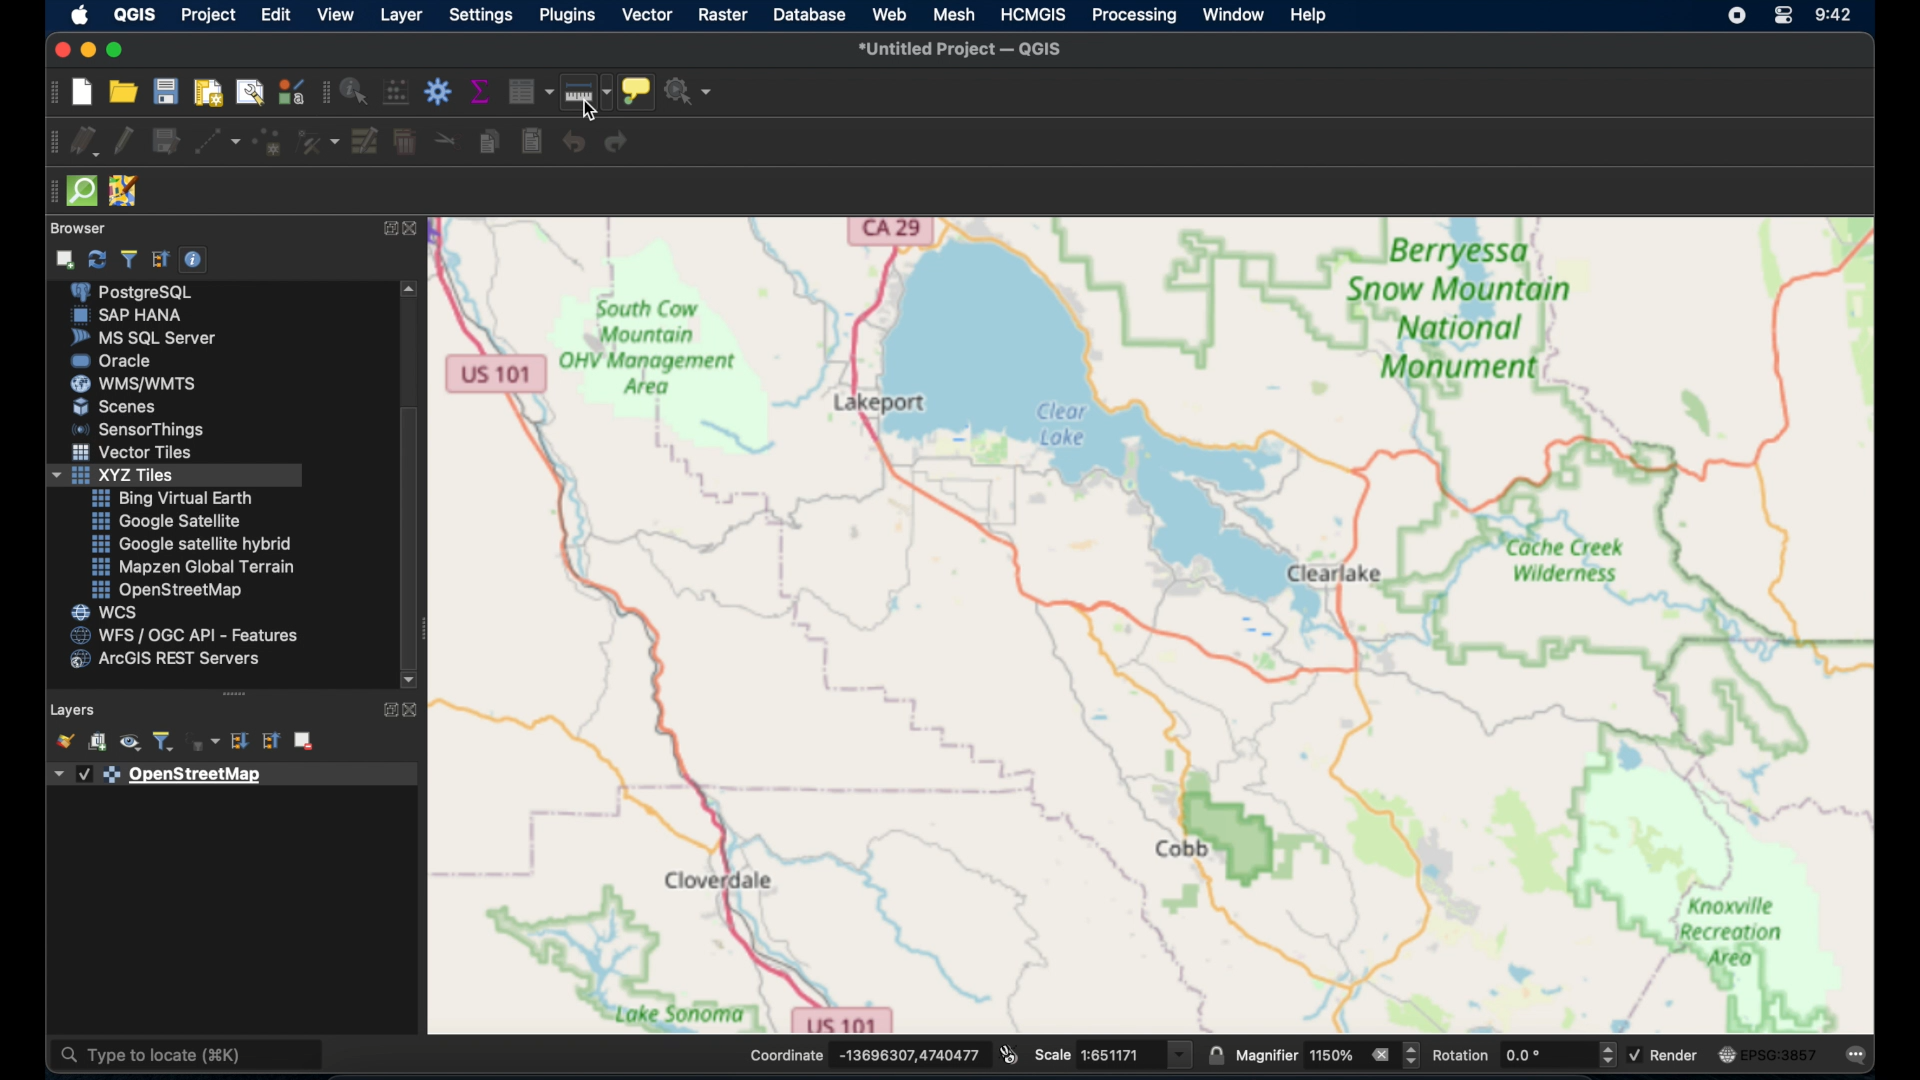 The height and width of the screenshot is (1080, 1920). What do you see at coordinates (50, 94) in the screenshot?
I see `project toolbar` at bounding box center [50, 94].